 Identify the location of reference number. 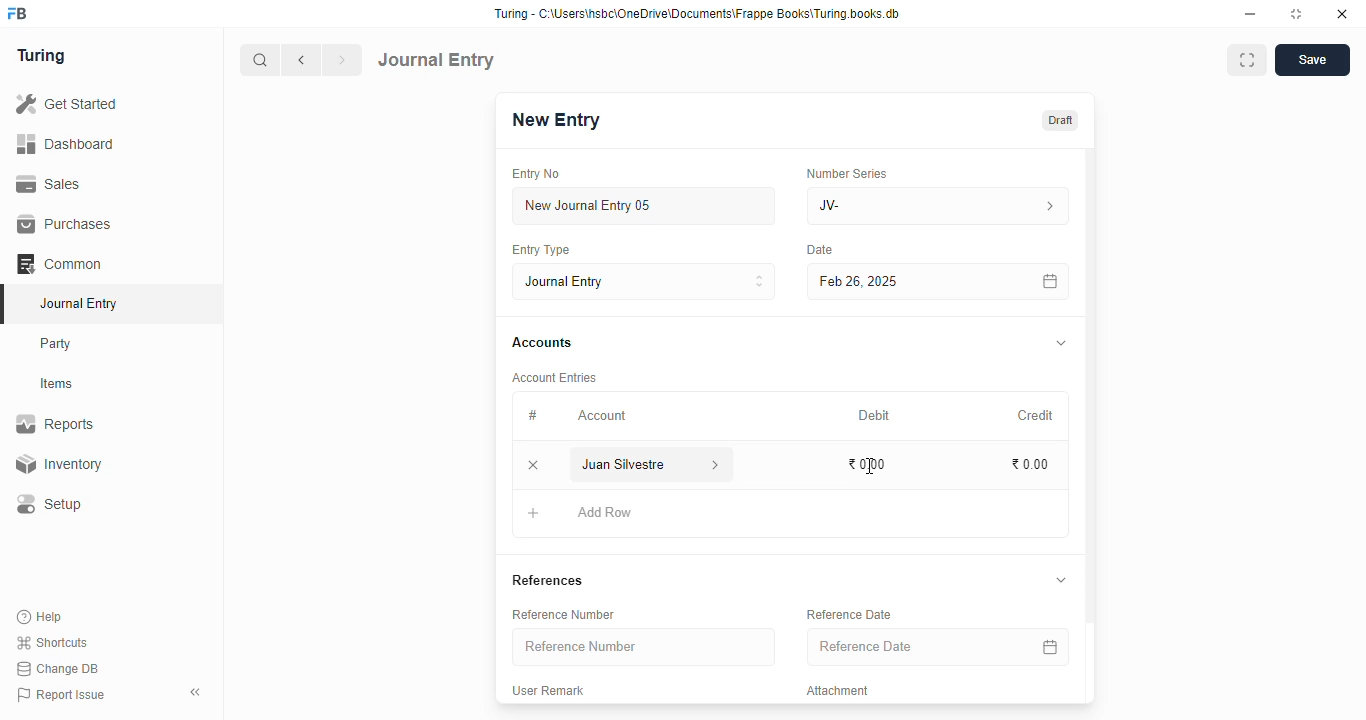
(644, 647).